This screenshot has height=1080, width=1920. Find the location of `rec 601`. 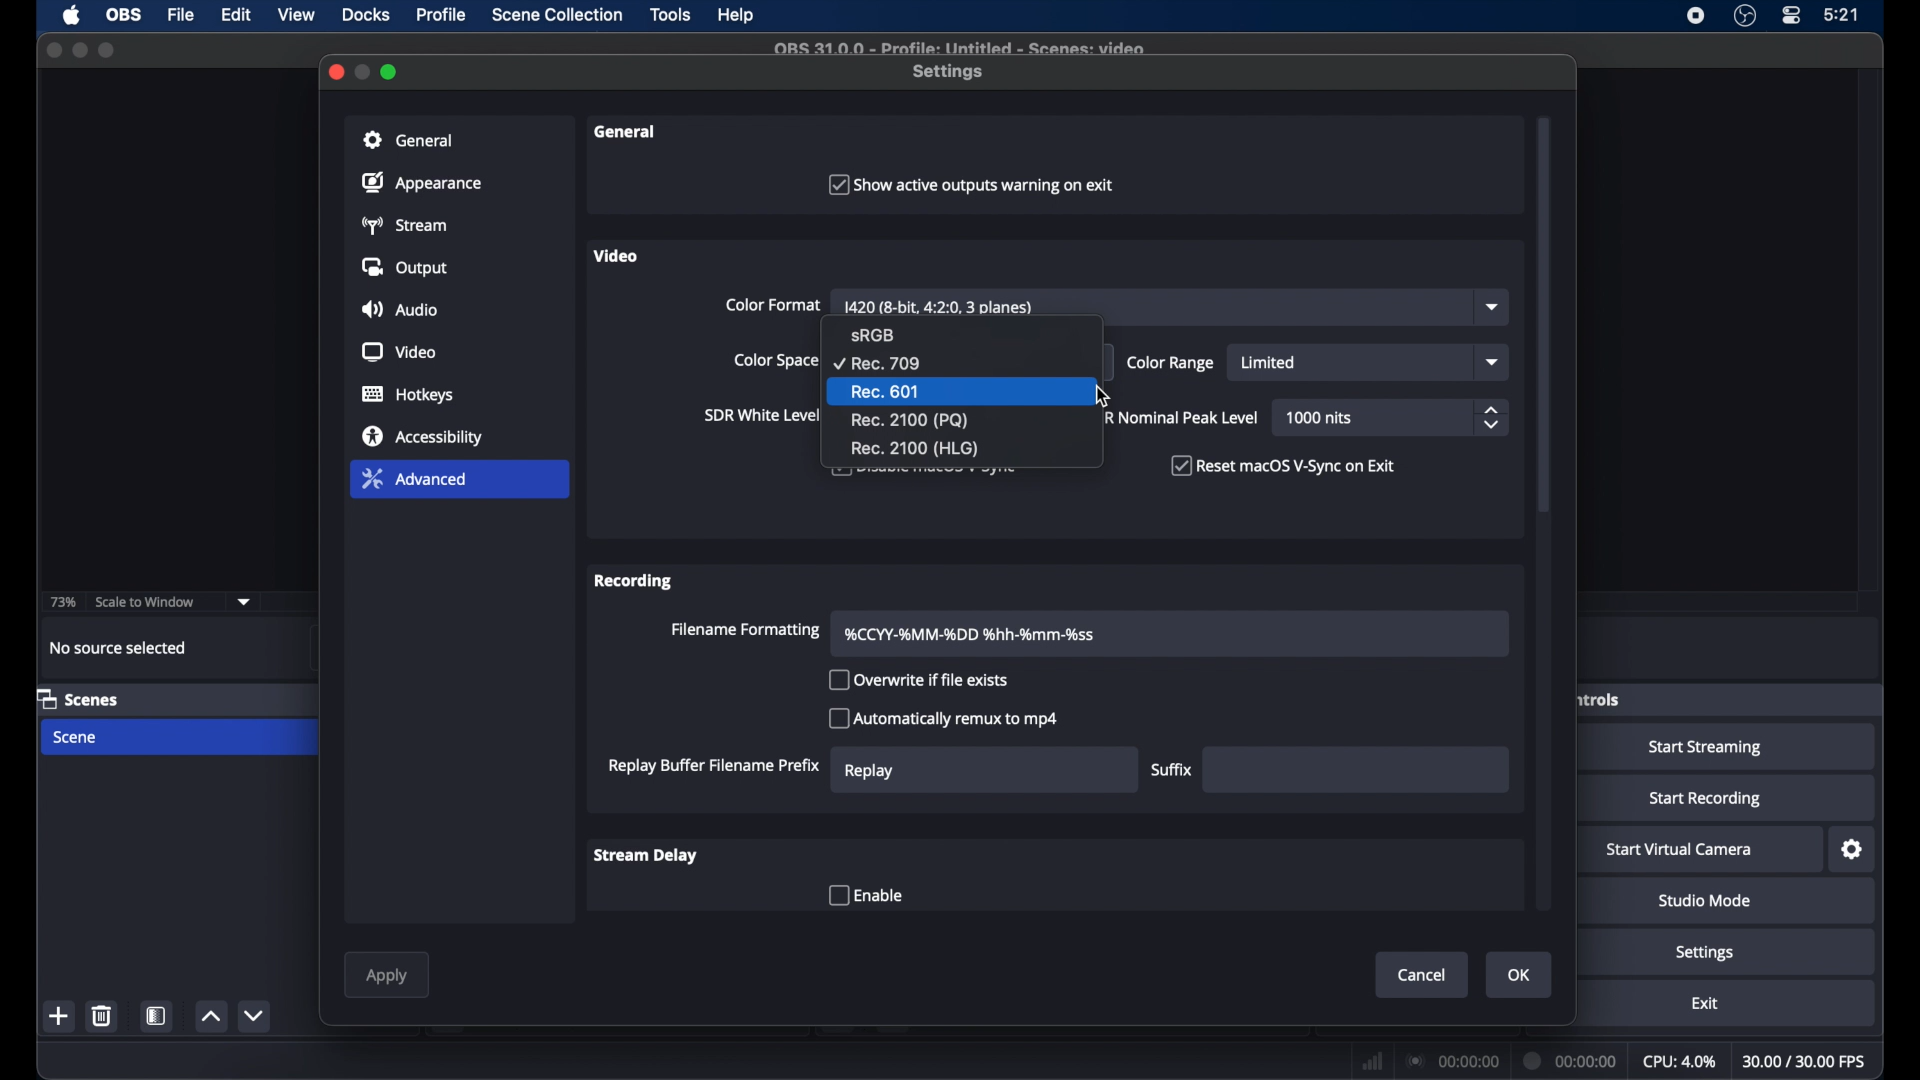

rec 601 is located at coordinates (886, 391).